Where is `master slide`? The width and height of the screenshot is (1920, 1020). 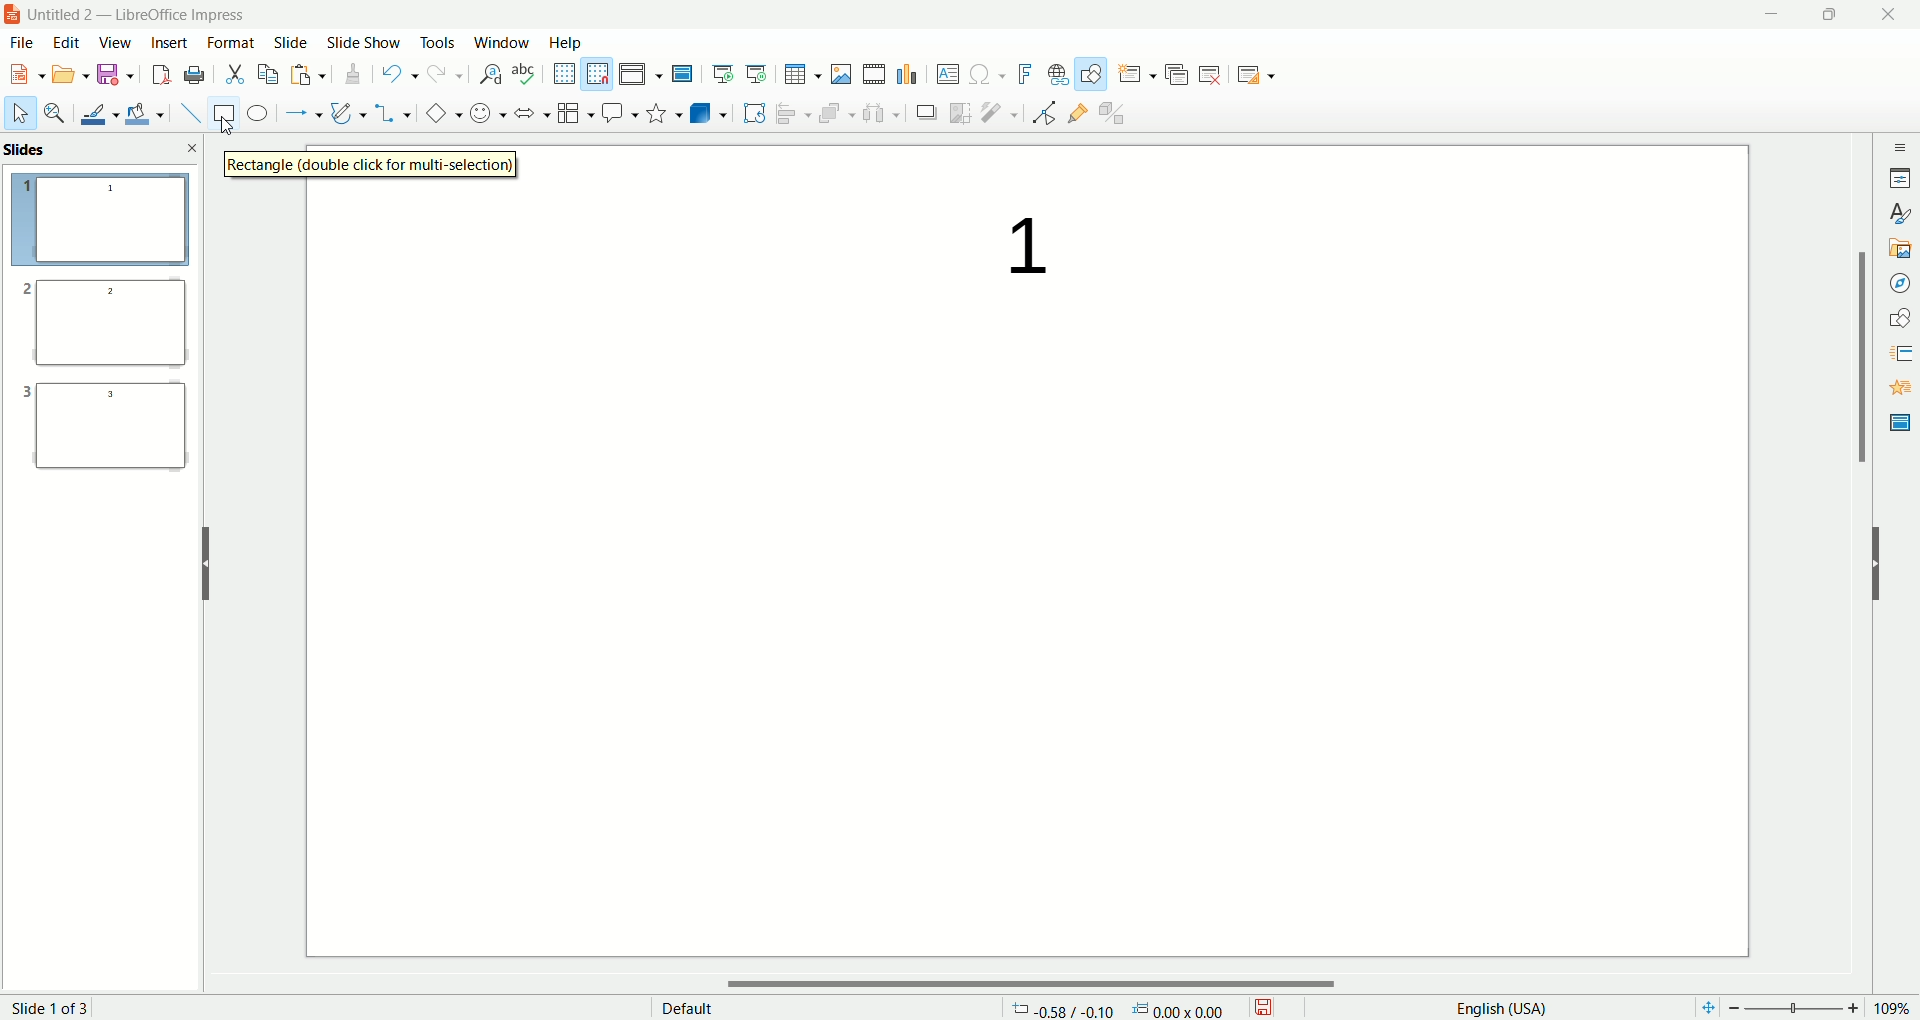 master slide is located at coordinates (1897, 423).